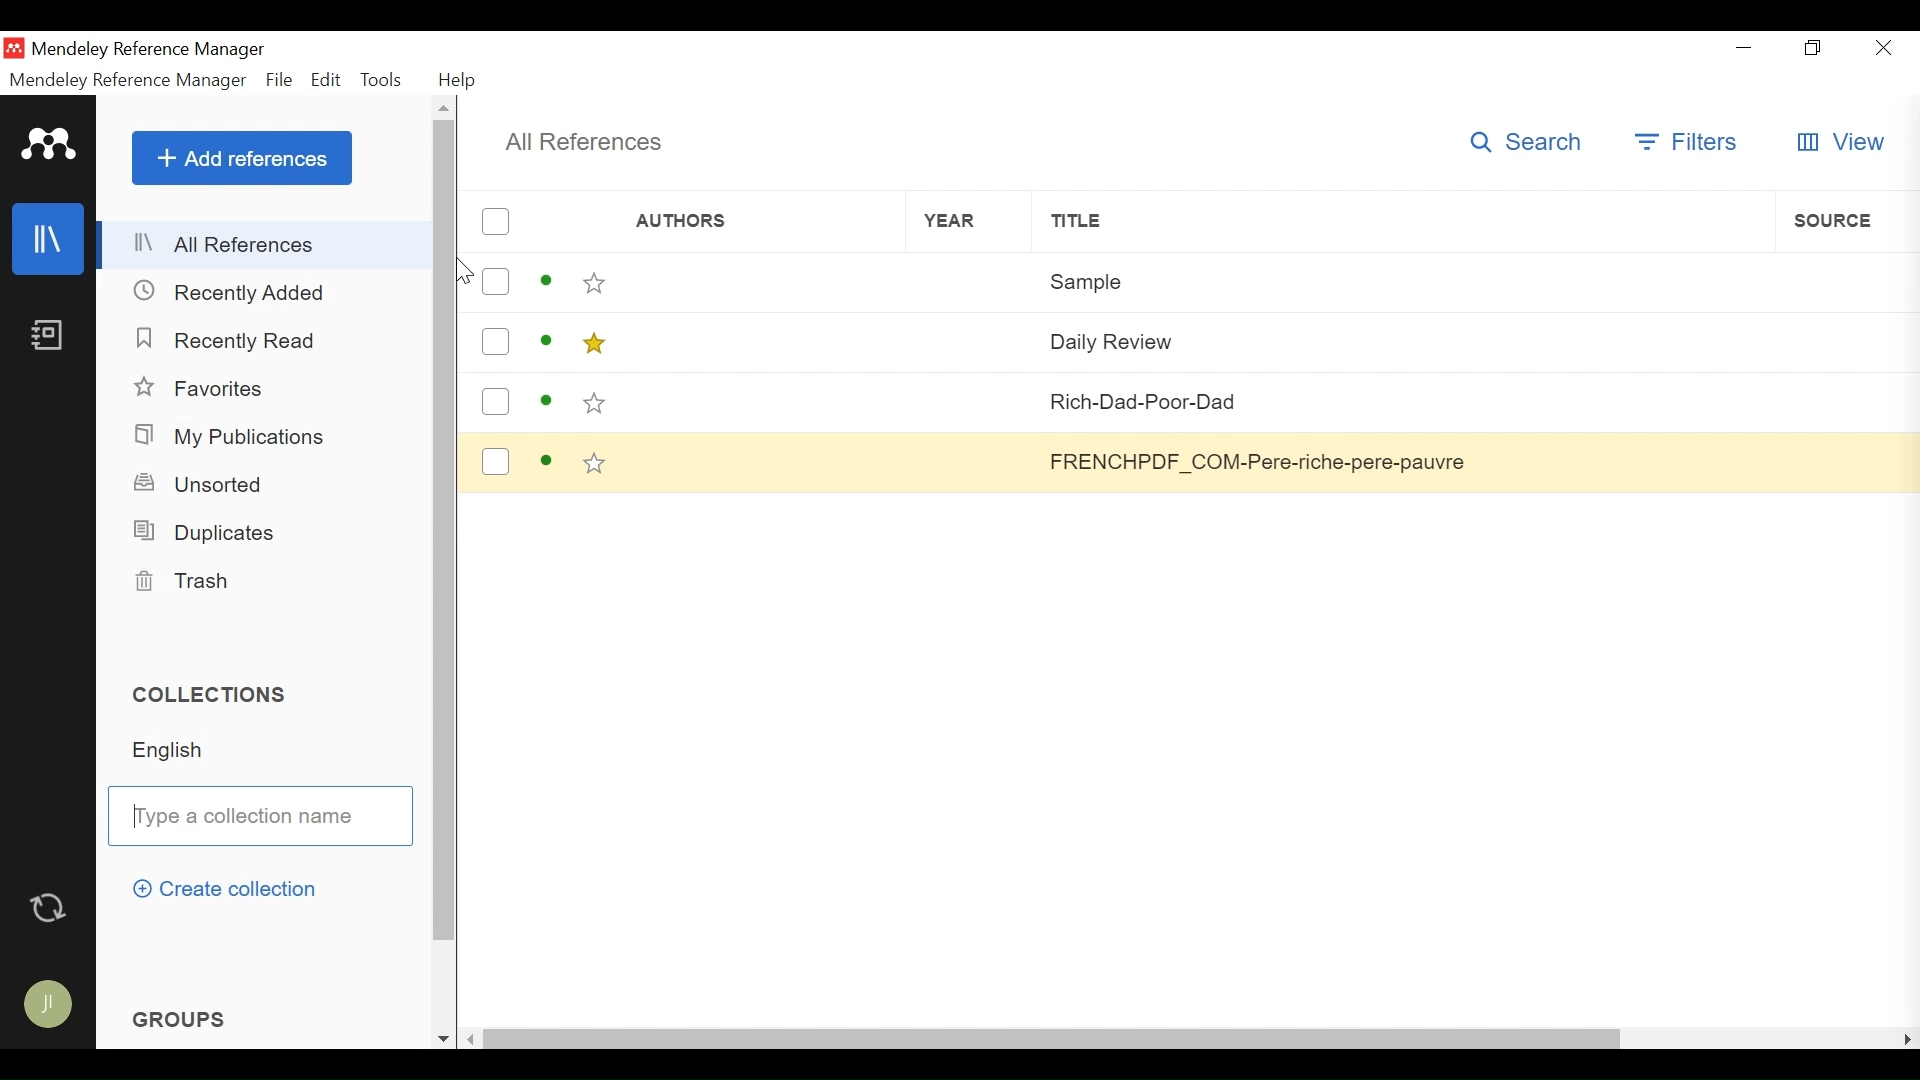 This screenshot has height=1080, width=1920. Describe the element at coordinates (973, 460) in the screenshot. I see `Year` at that location.